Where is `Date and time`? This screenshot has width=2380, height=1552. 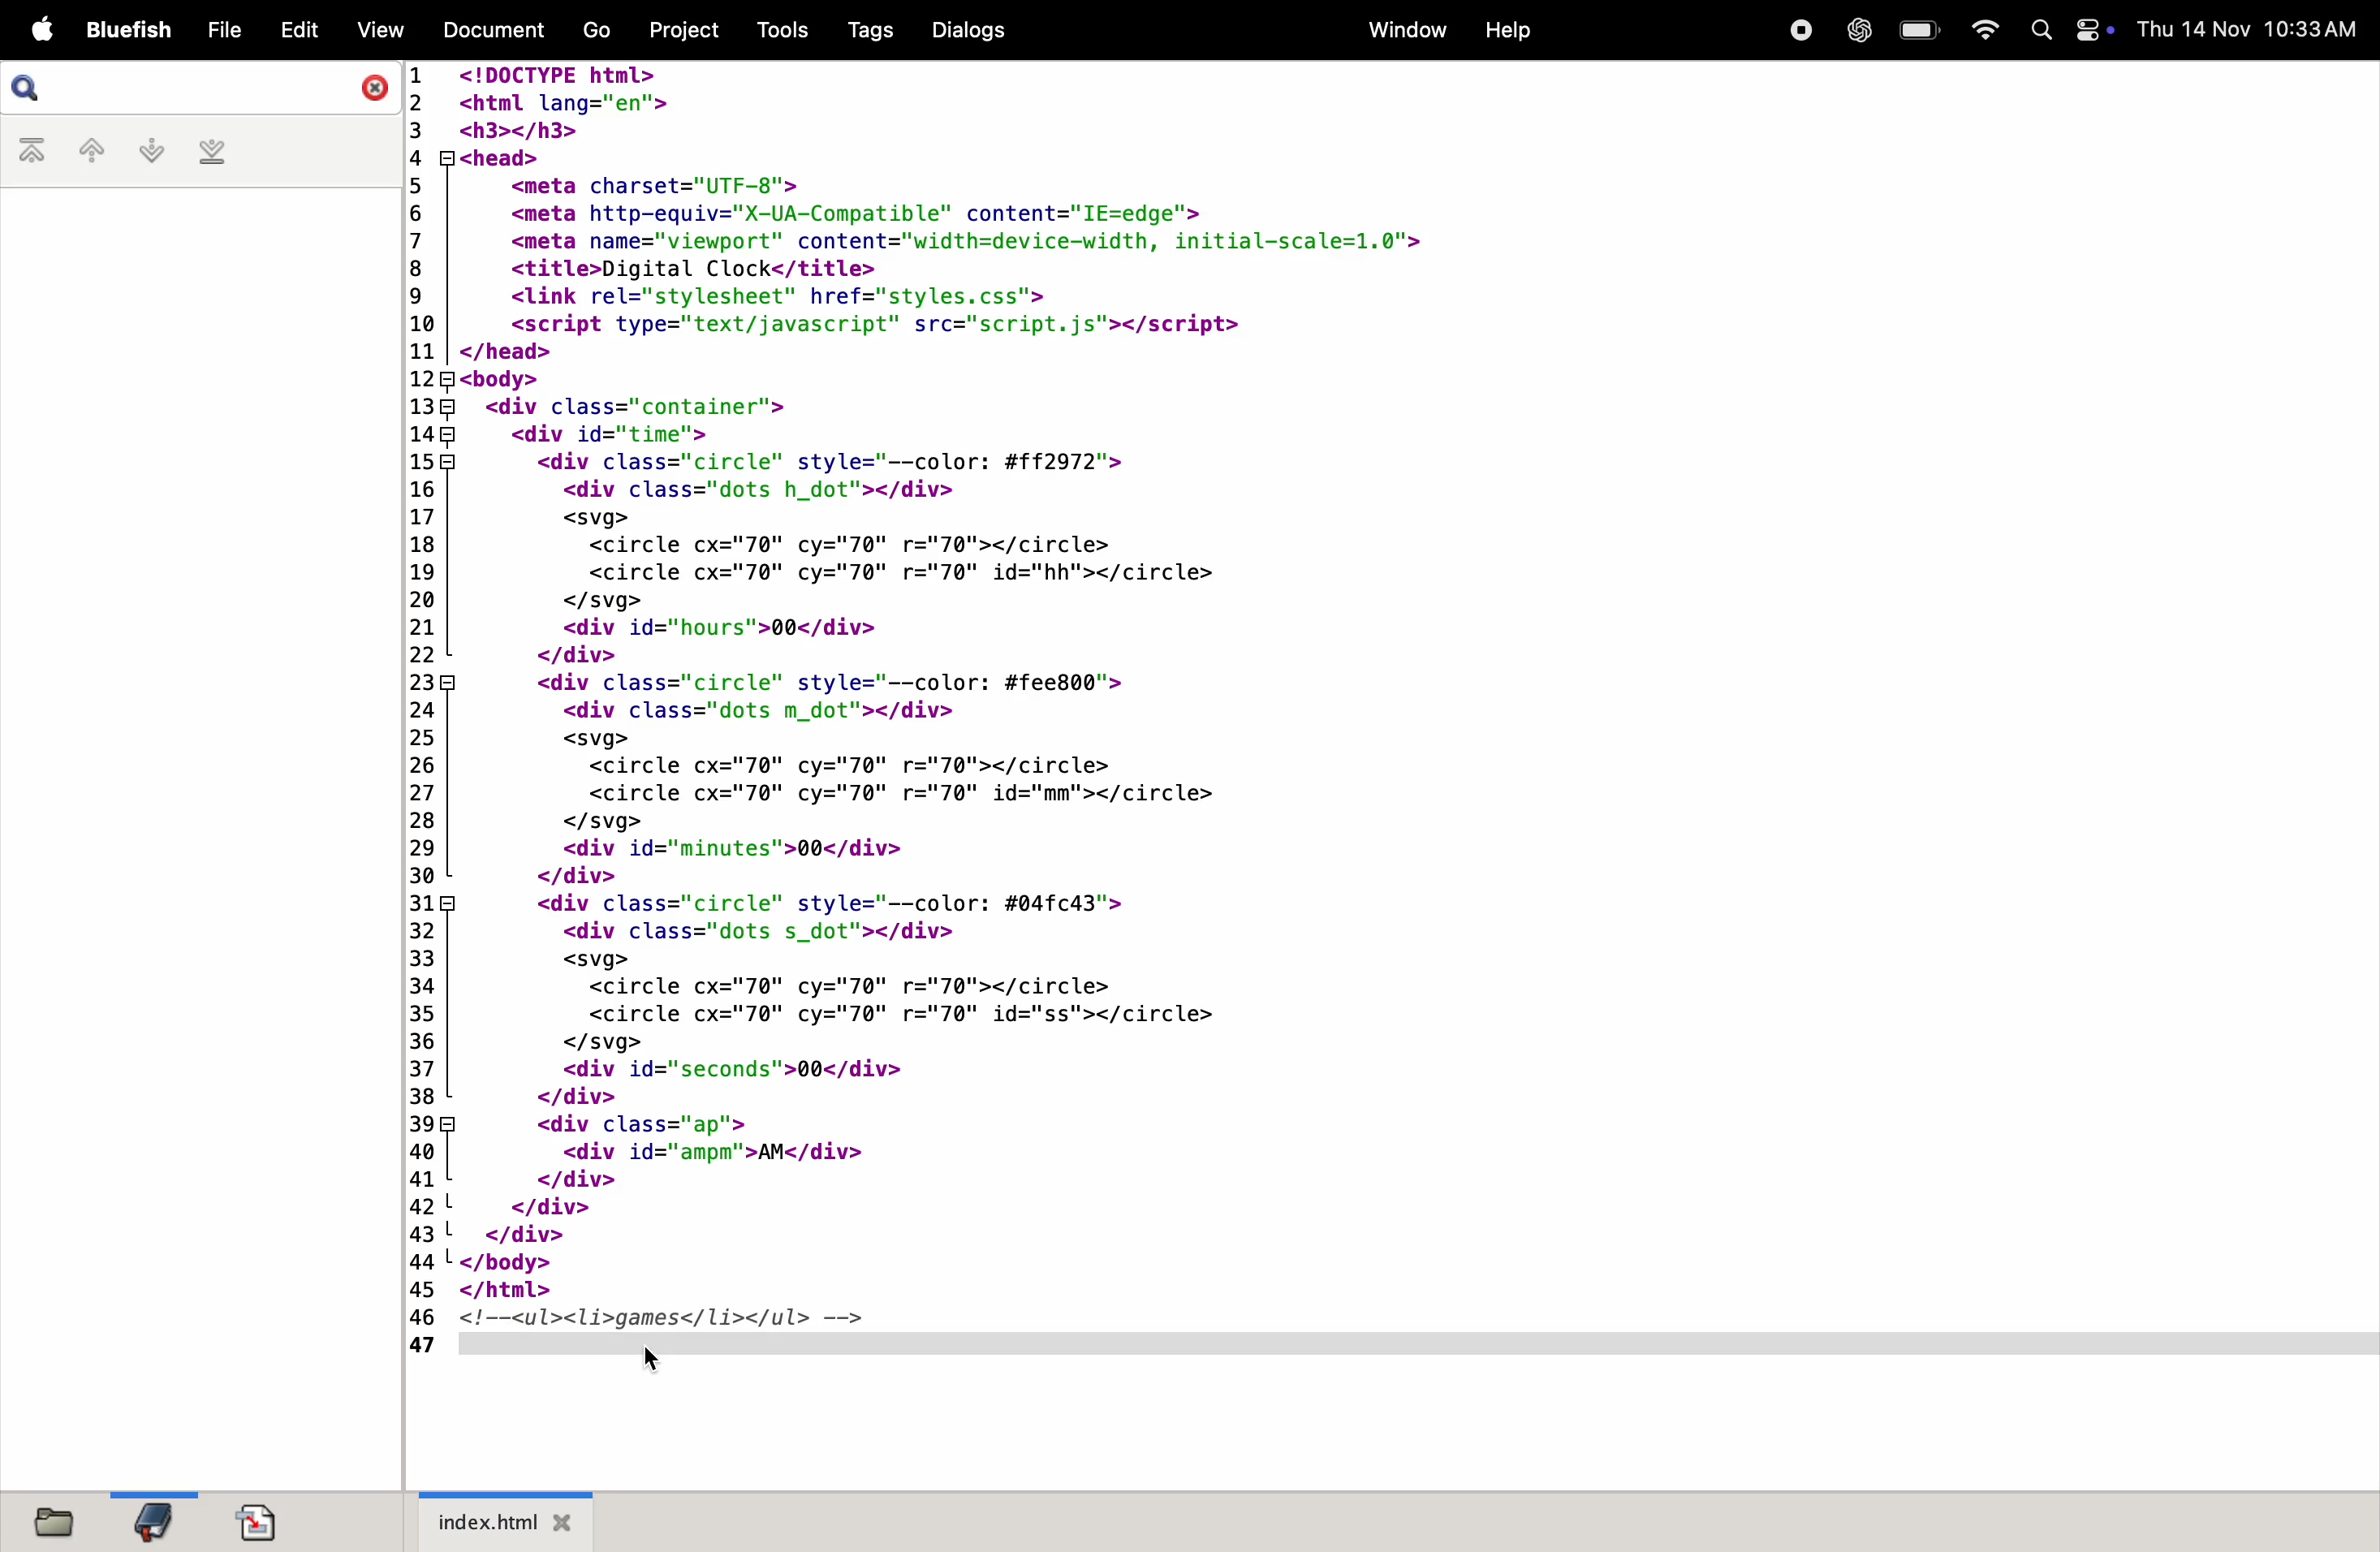
Date and time is located at coordinates (2250, 28).